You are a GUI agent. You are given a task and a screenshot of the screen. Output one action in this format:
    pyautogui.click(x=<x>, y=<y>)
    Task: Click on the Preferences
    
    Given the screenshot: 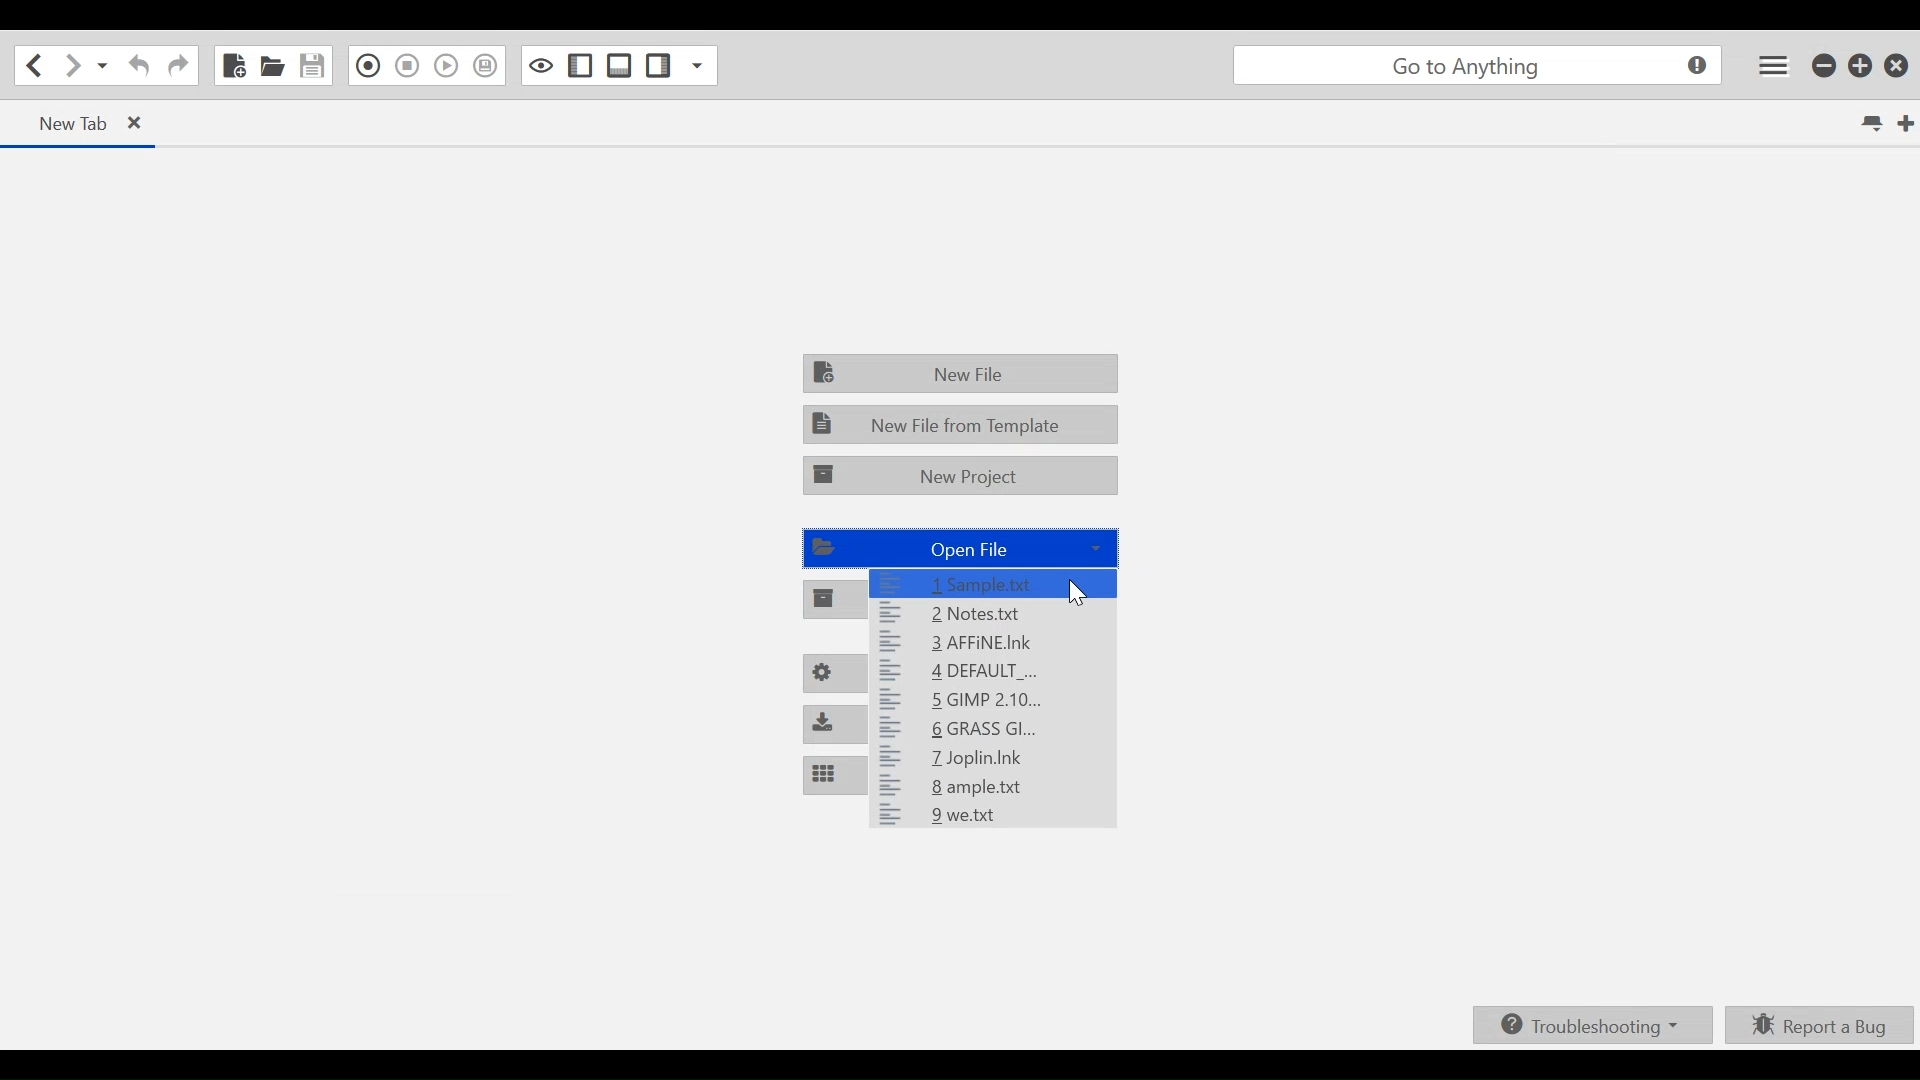 What is the action you would take?
    pyautogui.click(x=829, y=674)
    